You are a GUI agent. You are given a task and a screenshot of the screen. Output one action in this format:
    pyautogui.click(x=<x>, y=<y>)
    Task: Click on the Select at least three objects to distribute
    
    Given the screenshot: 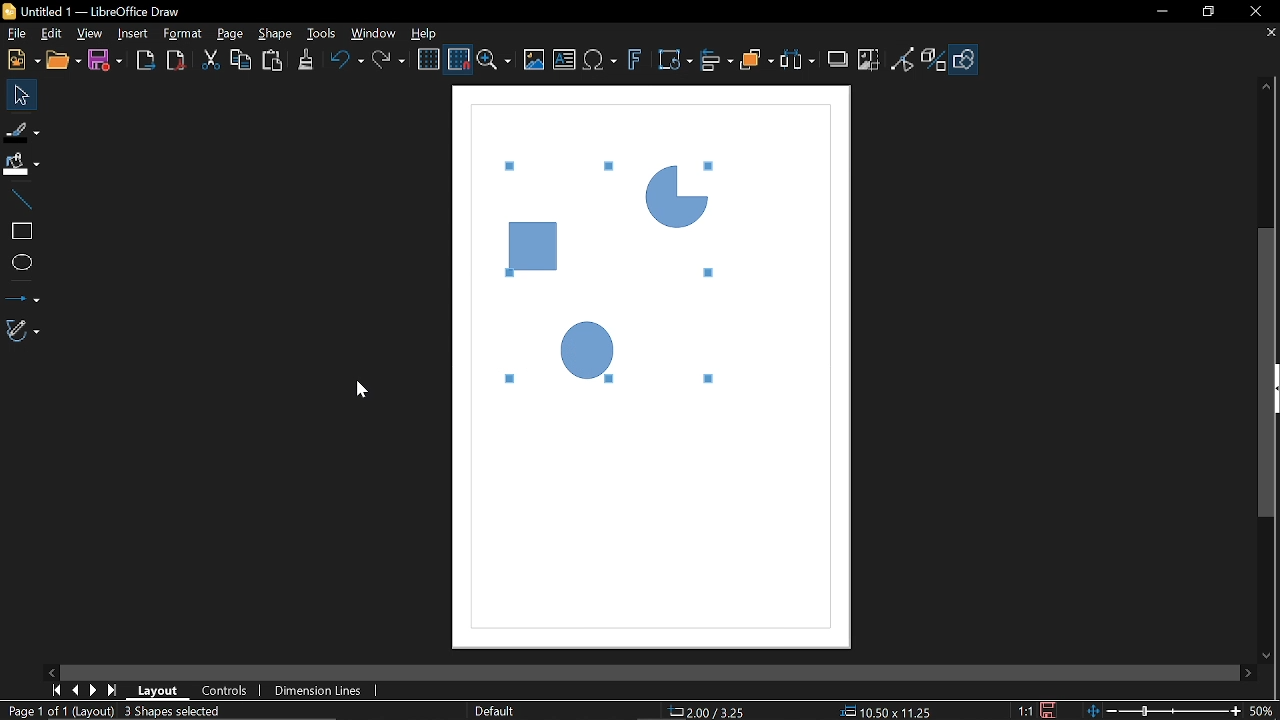 What is the action you would take?
    pyautogui.click(x=800, y=64)
    